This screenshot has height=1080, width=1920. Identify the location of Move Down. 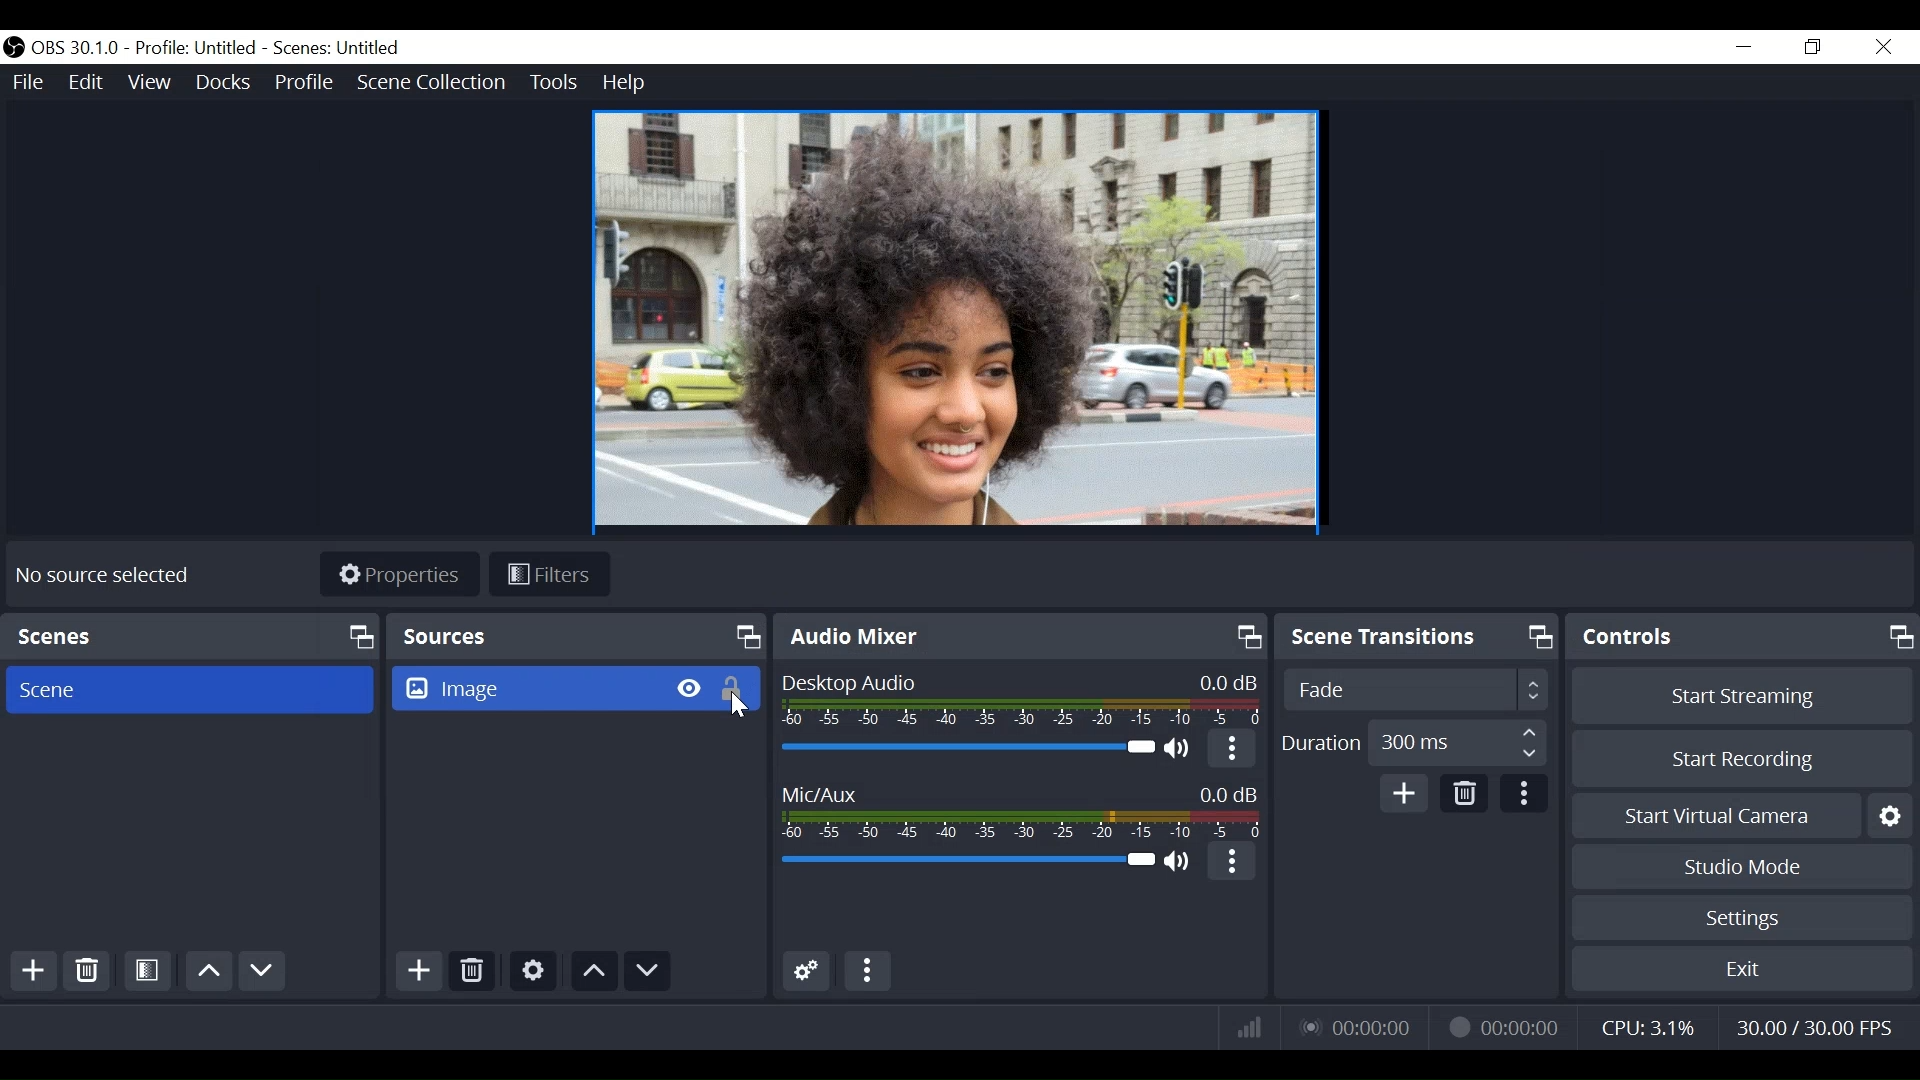
(647, 973).